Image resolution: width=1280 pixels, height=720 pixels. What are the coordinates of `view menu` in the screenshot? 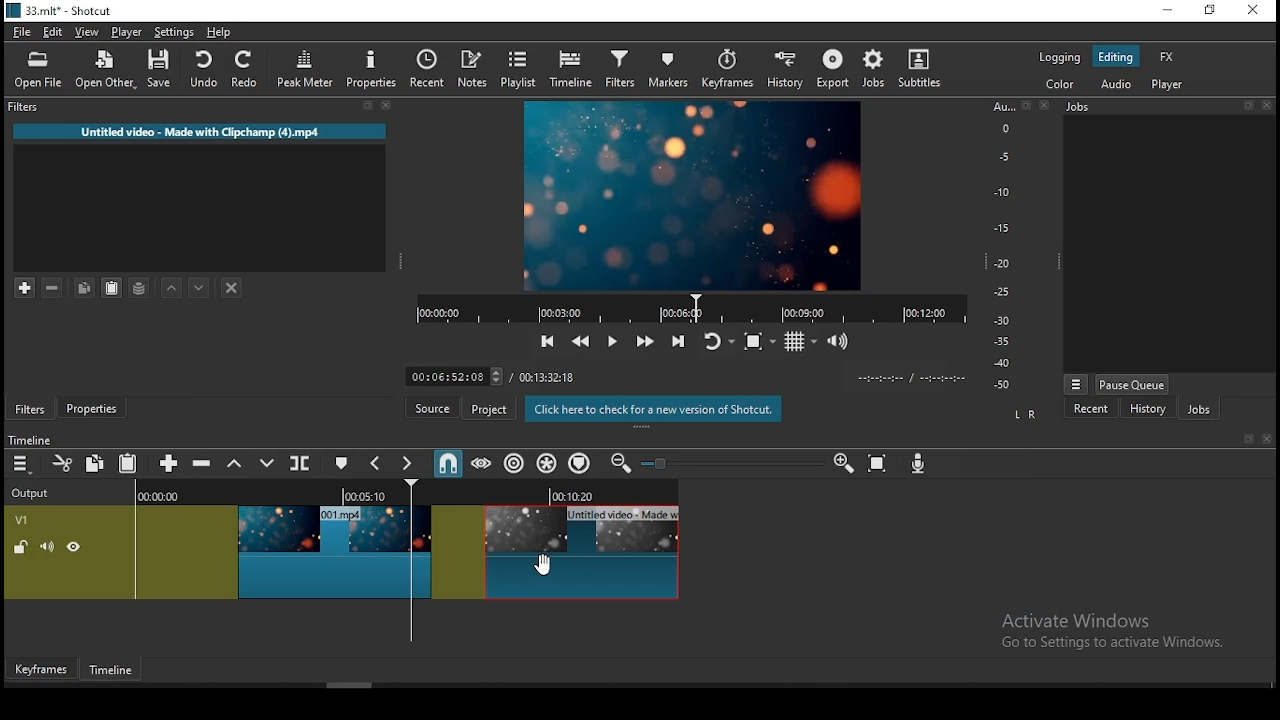 It's located at (1075, 383).